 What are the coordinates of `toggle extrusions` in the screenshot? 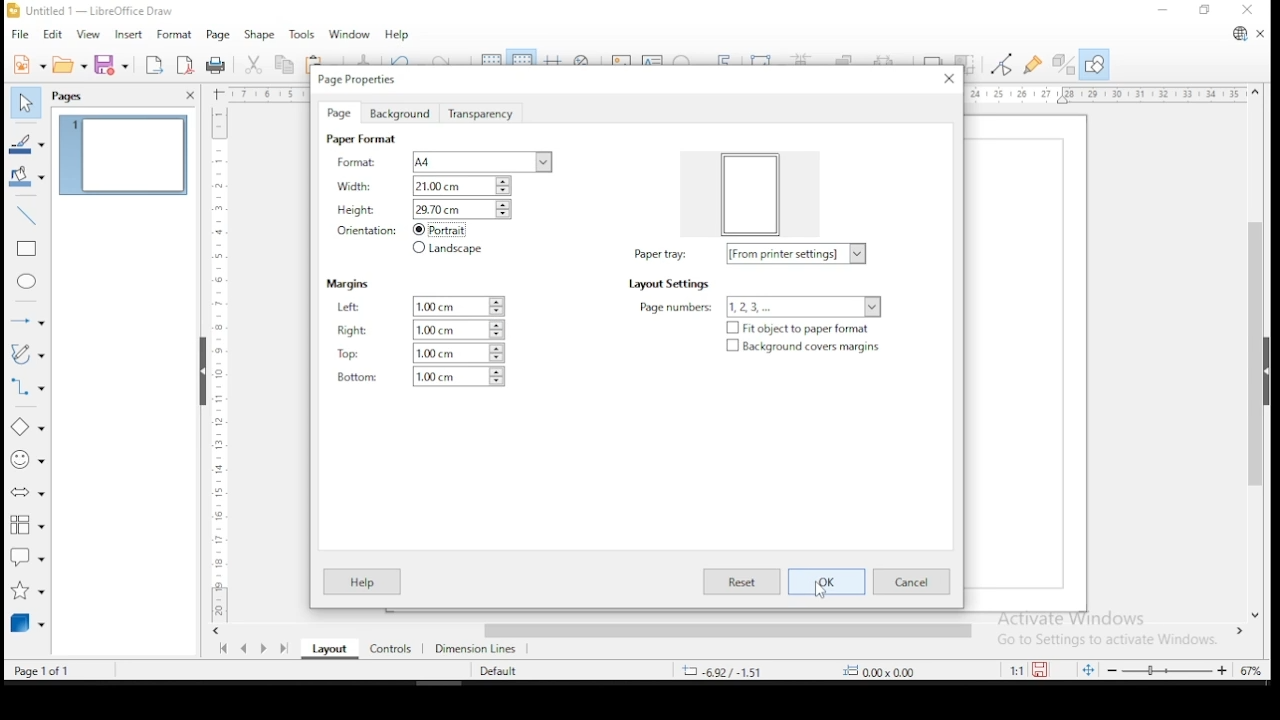 It's located at (1062, 65).